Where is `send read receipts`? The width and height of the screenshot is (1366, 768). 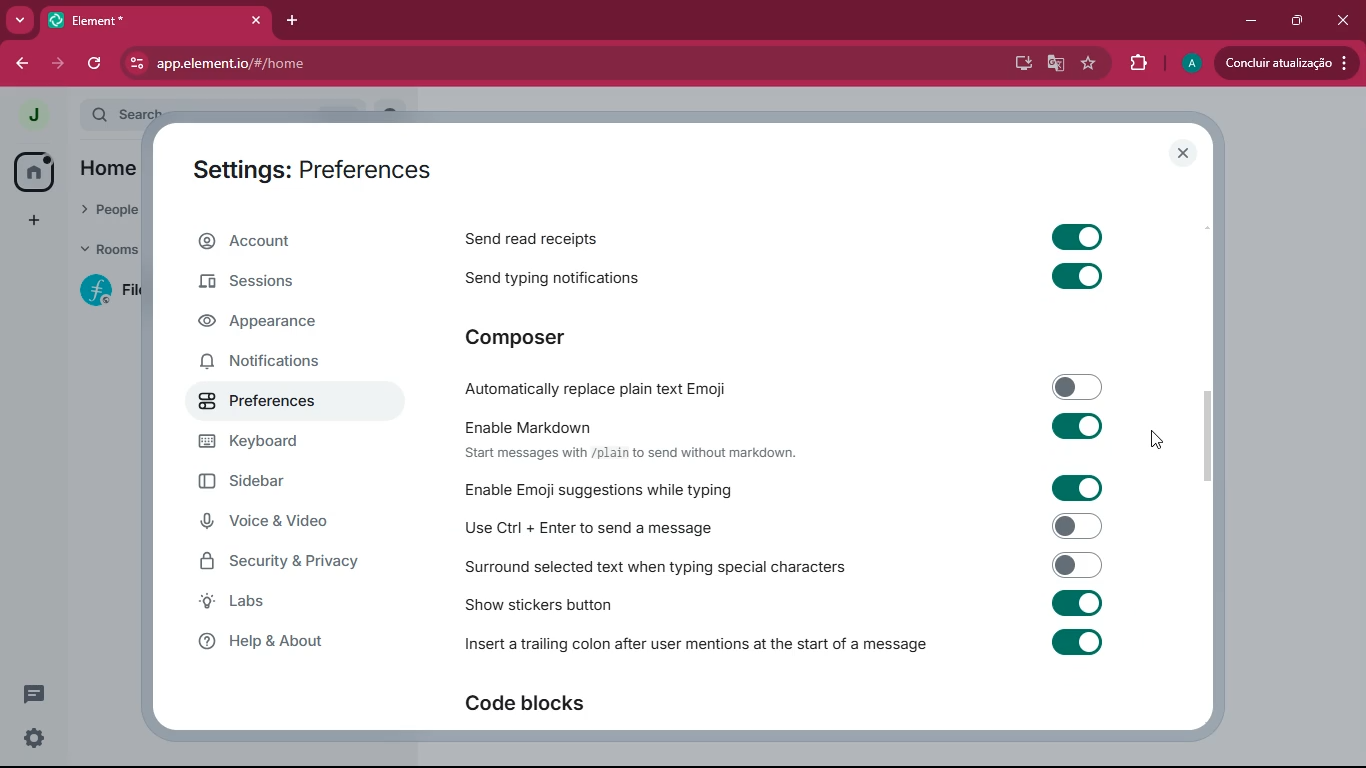
send read receipts is located at coordinates (575, 240).